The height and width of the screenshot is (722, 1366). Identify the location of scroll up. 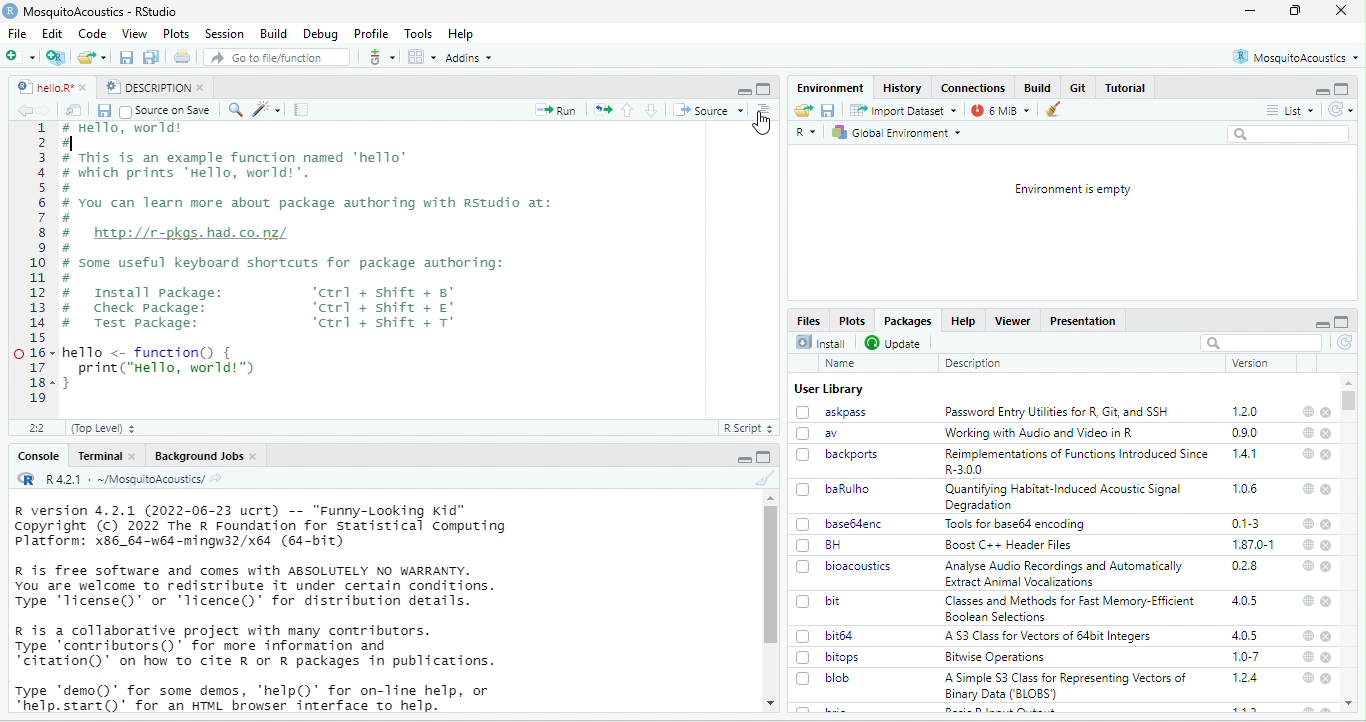
(769, 498).